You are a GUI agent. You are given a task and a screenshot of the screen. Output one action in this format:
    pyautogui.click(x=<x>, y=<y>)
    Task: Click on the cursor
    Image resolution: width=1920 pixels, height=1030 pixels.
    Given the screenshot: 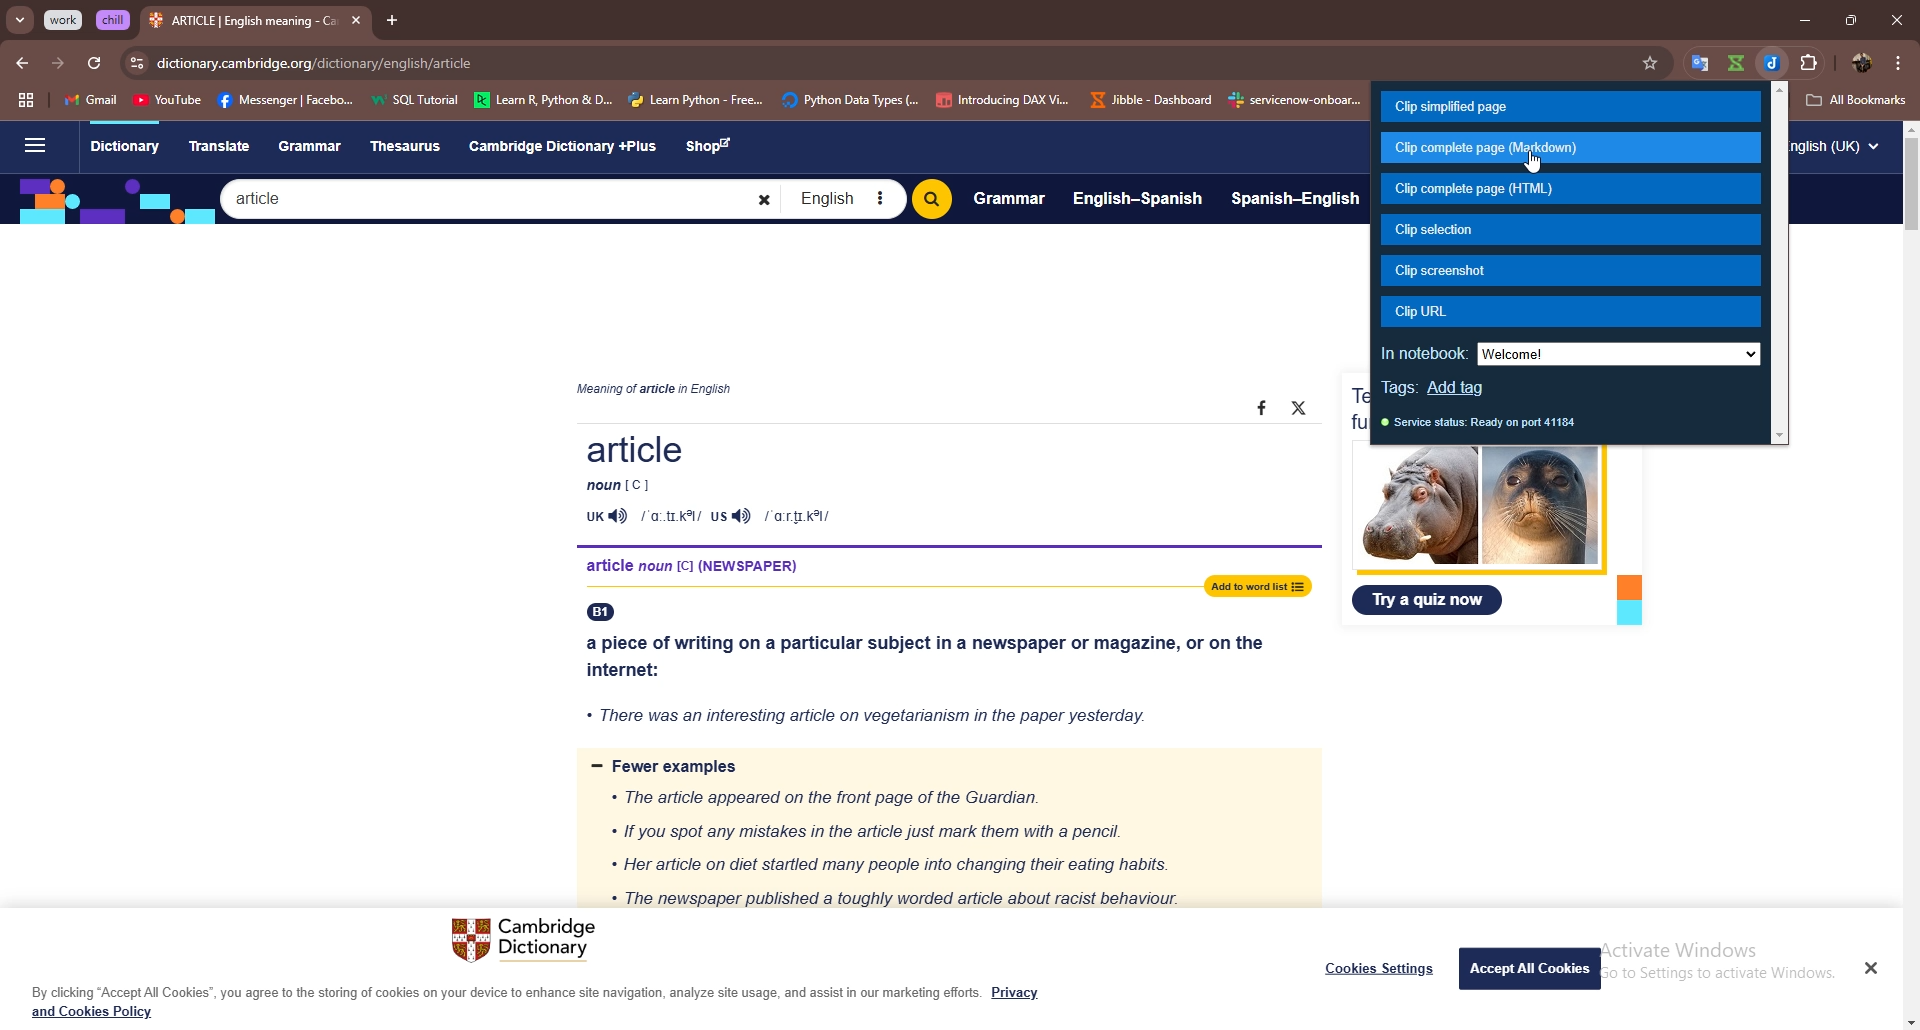 What is the action you would take?
    pyautogui.click(x=1533, y=164)
    